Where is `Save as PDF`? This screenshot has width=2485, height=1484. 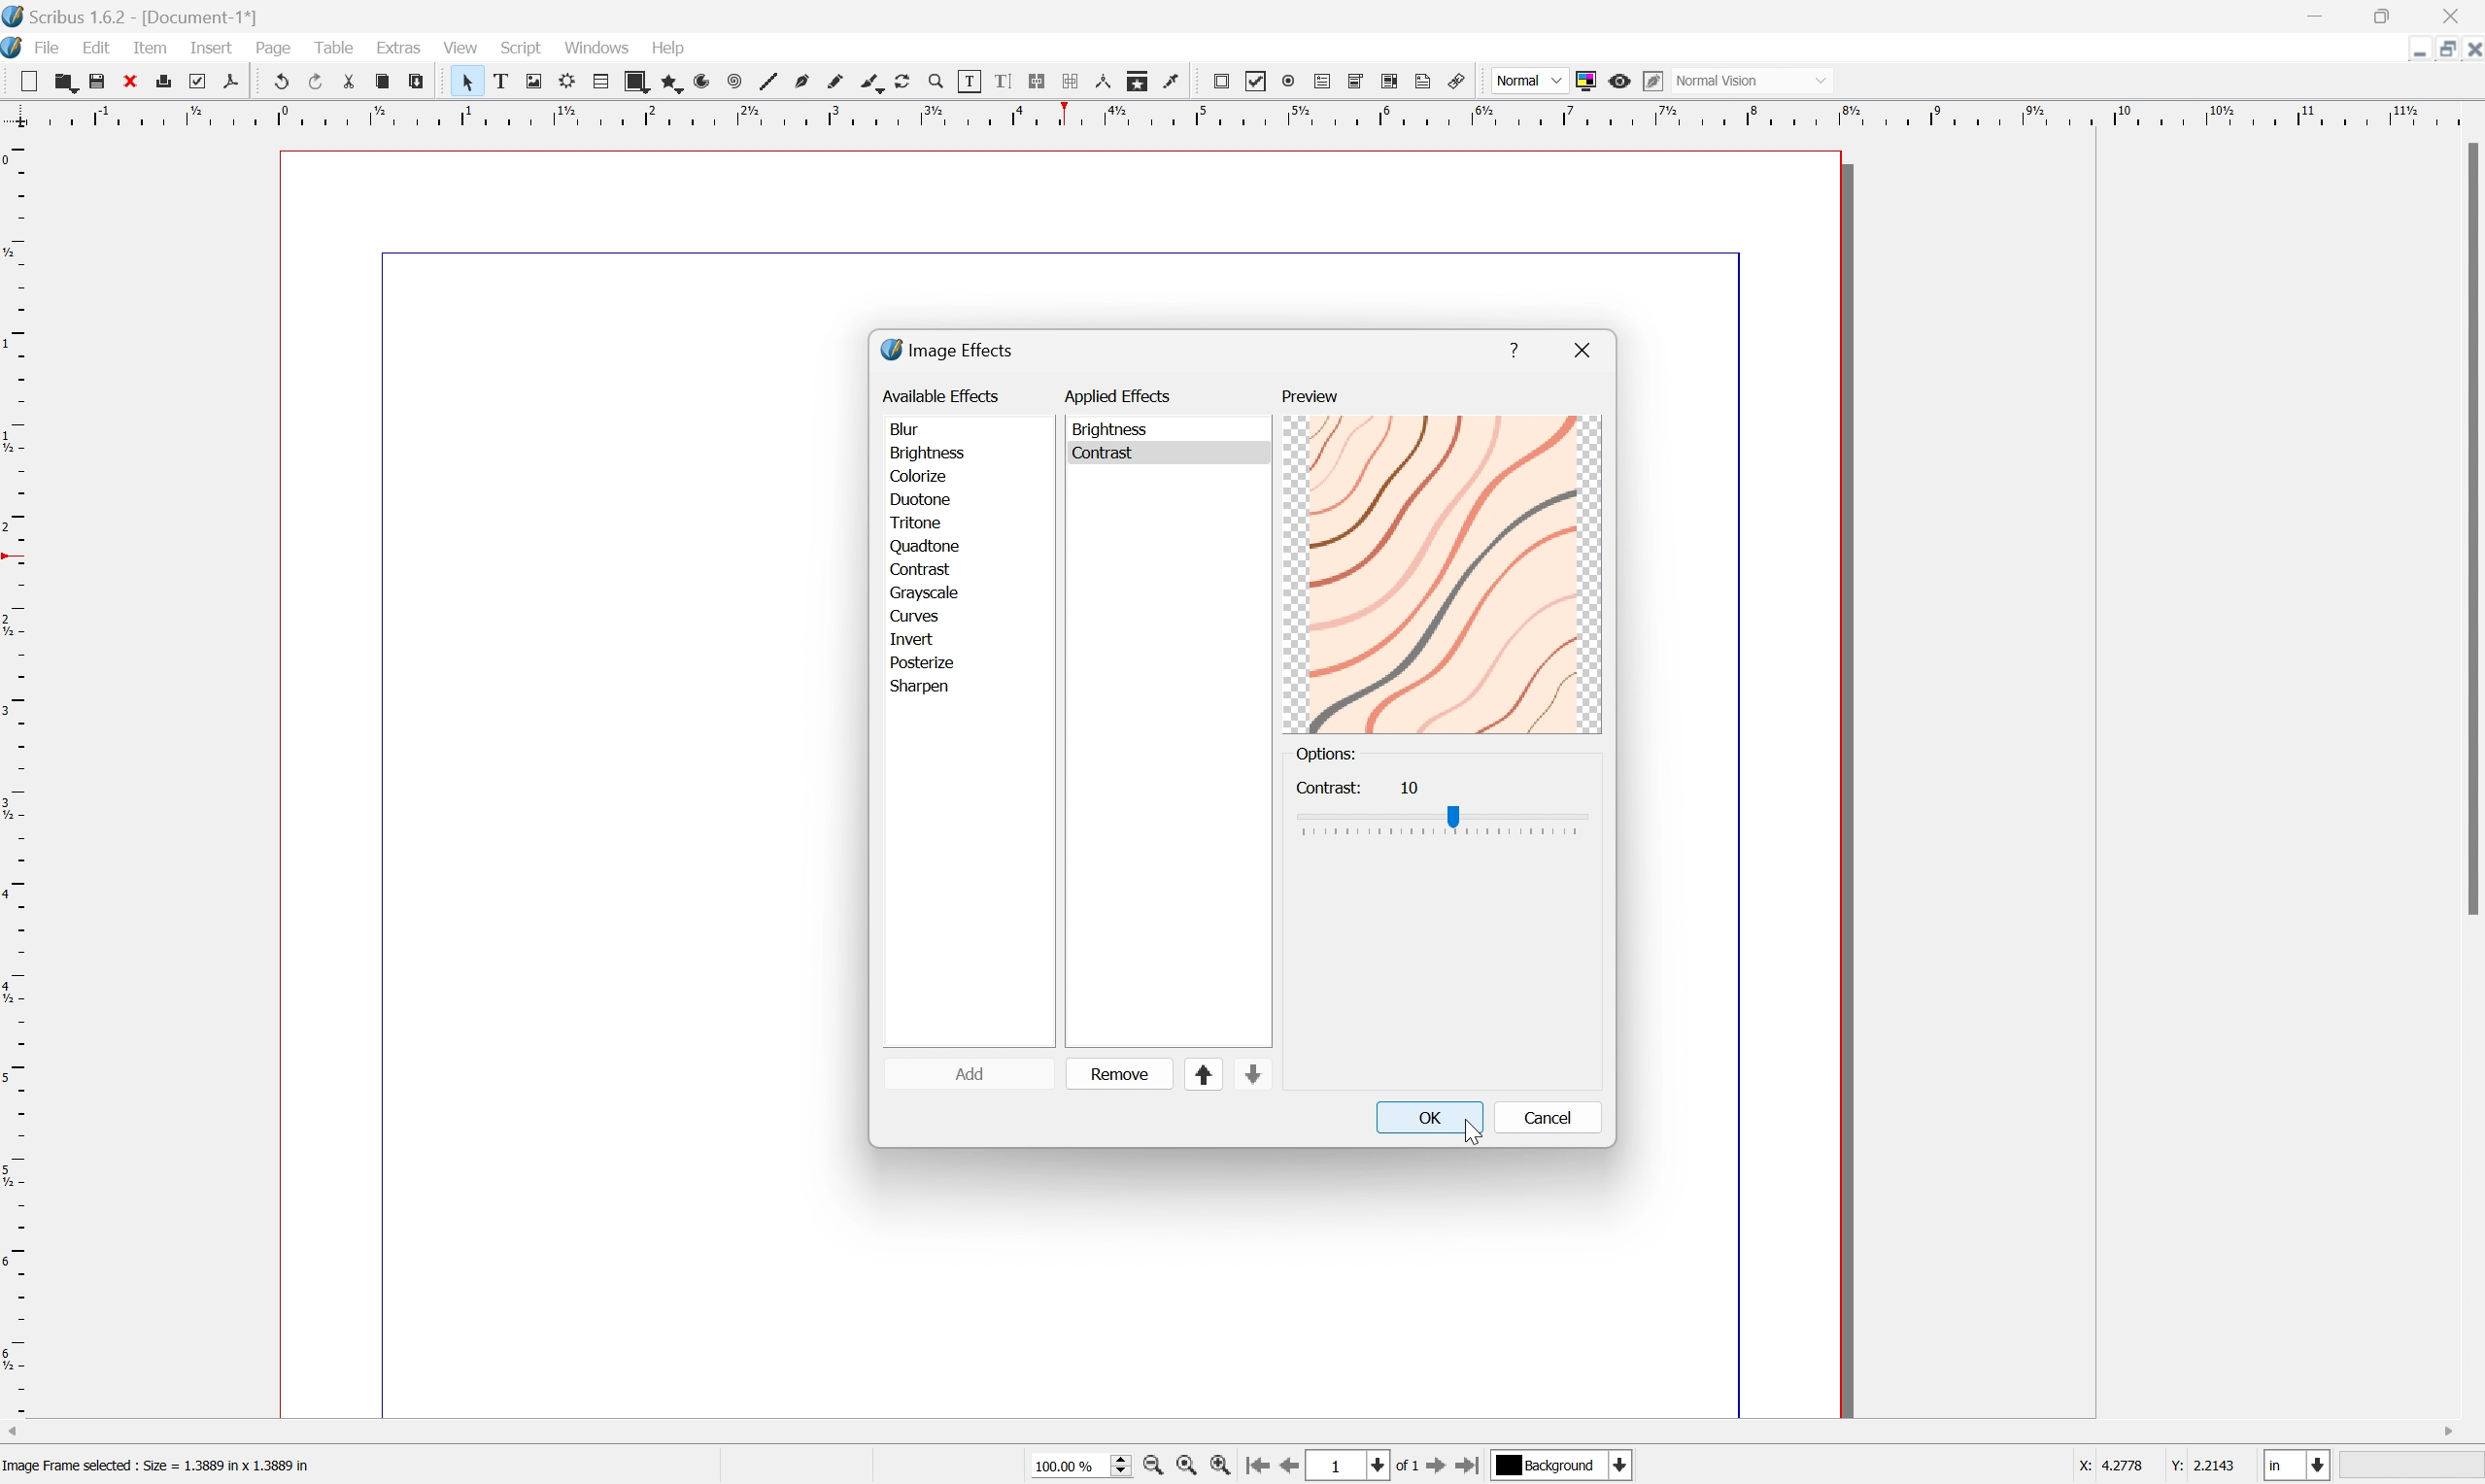 Save as PDF is located at coordinates (232, 79).